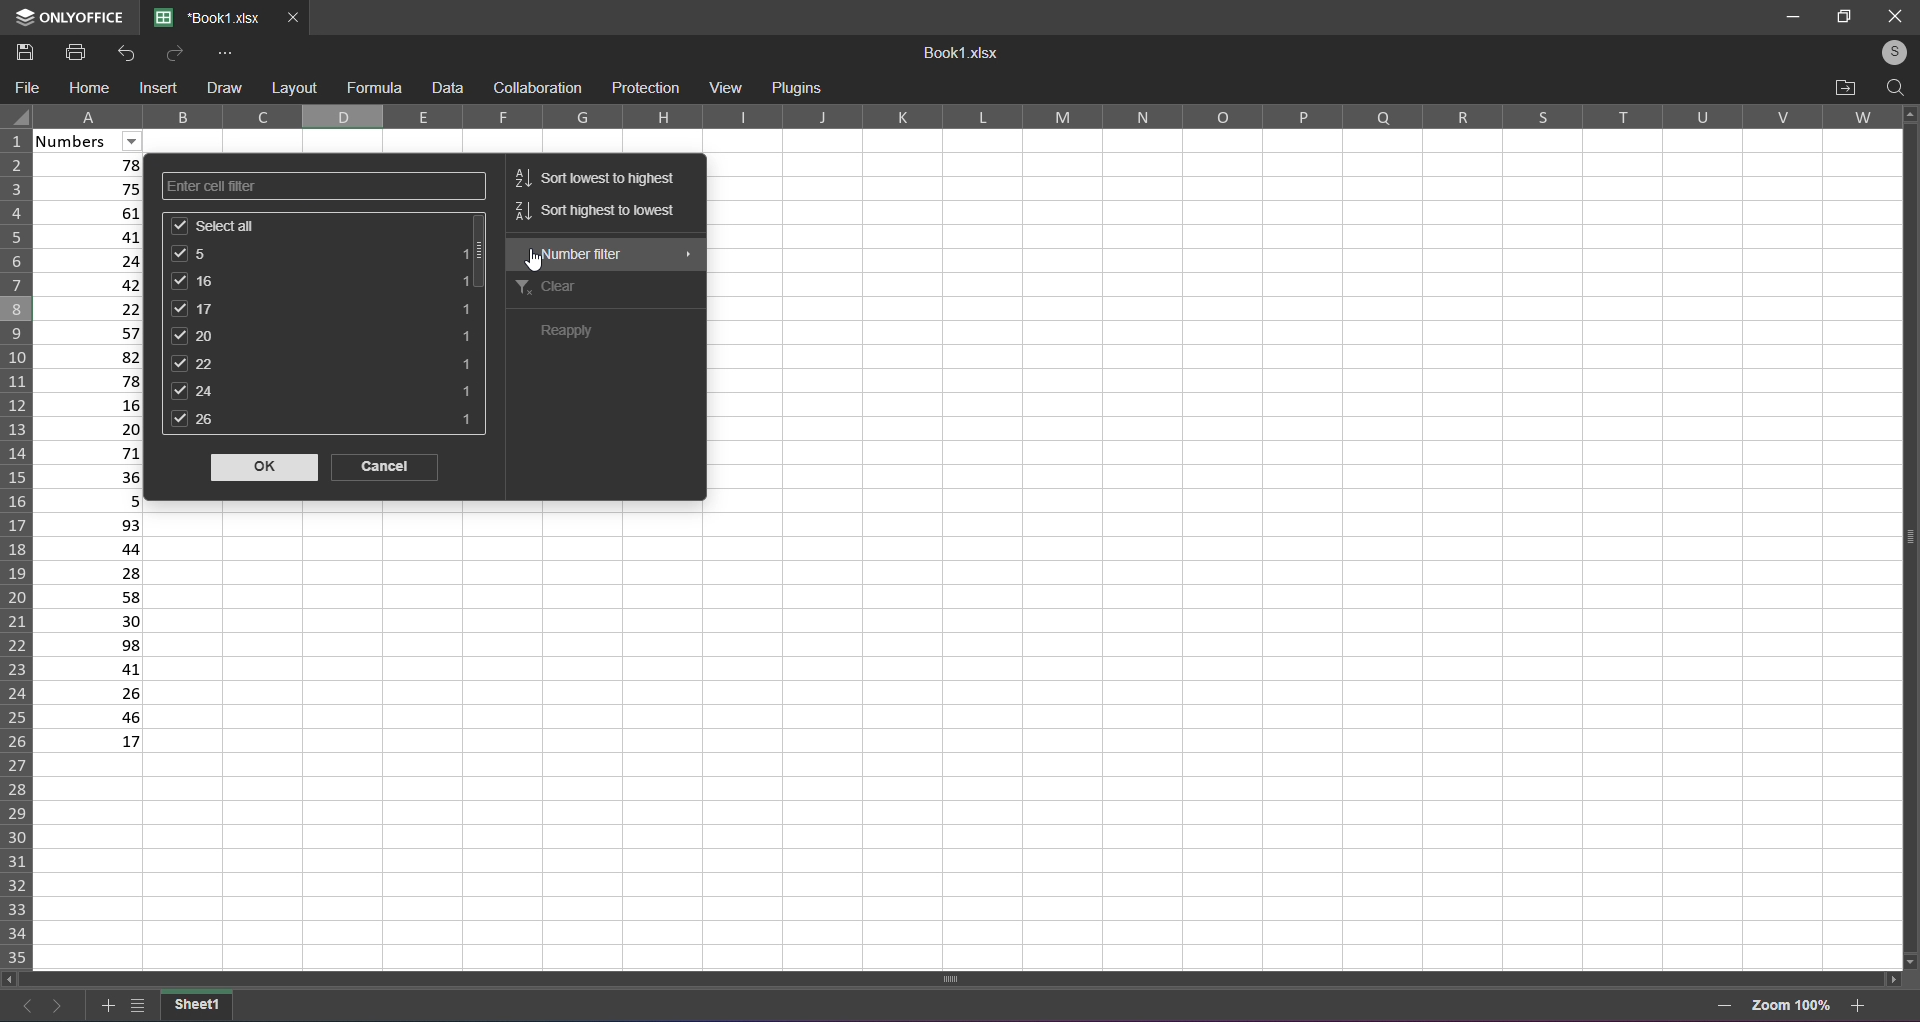 This screenshot has height=1022, width=1920. What do you see at coordinates (92, 165) in the screenshot?
I see `78` at bounding box center [92, 165].